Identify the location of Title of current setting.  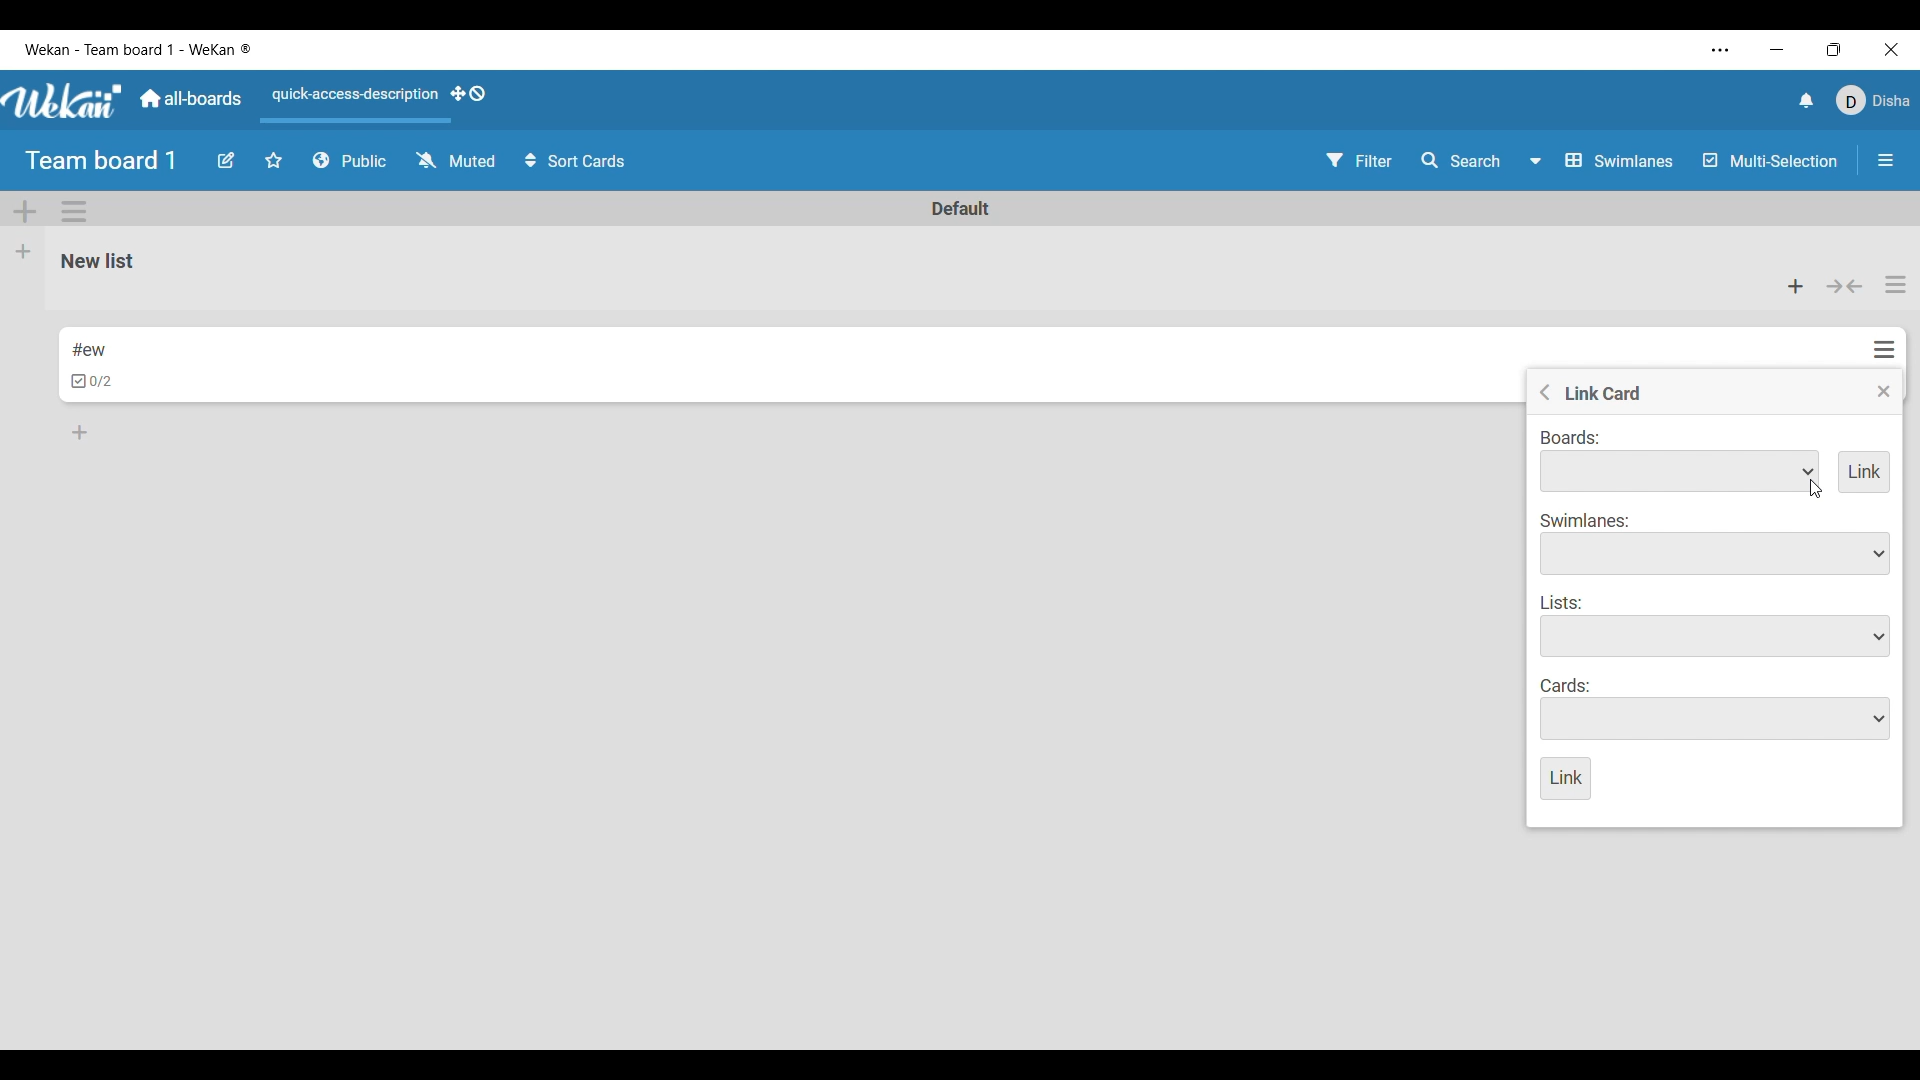
(1605, 392).